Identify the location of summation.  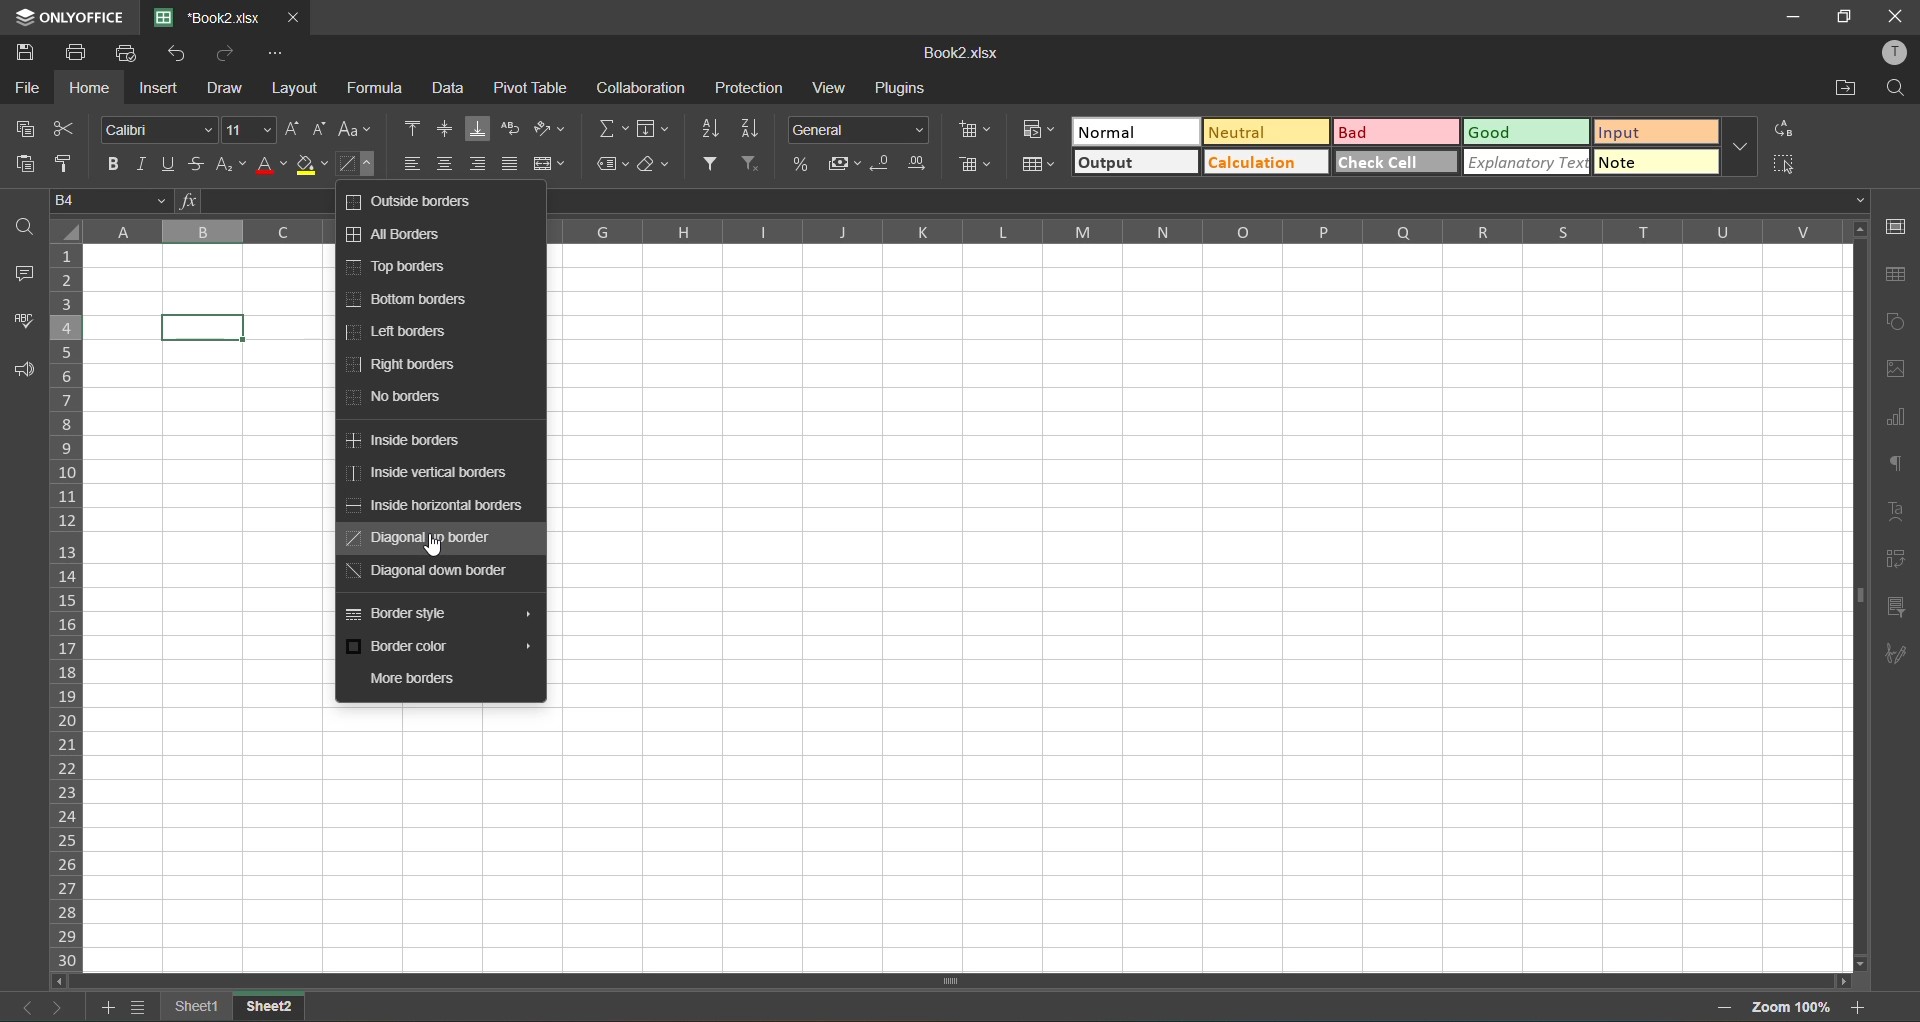
(614, 128).